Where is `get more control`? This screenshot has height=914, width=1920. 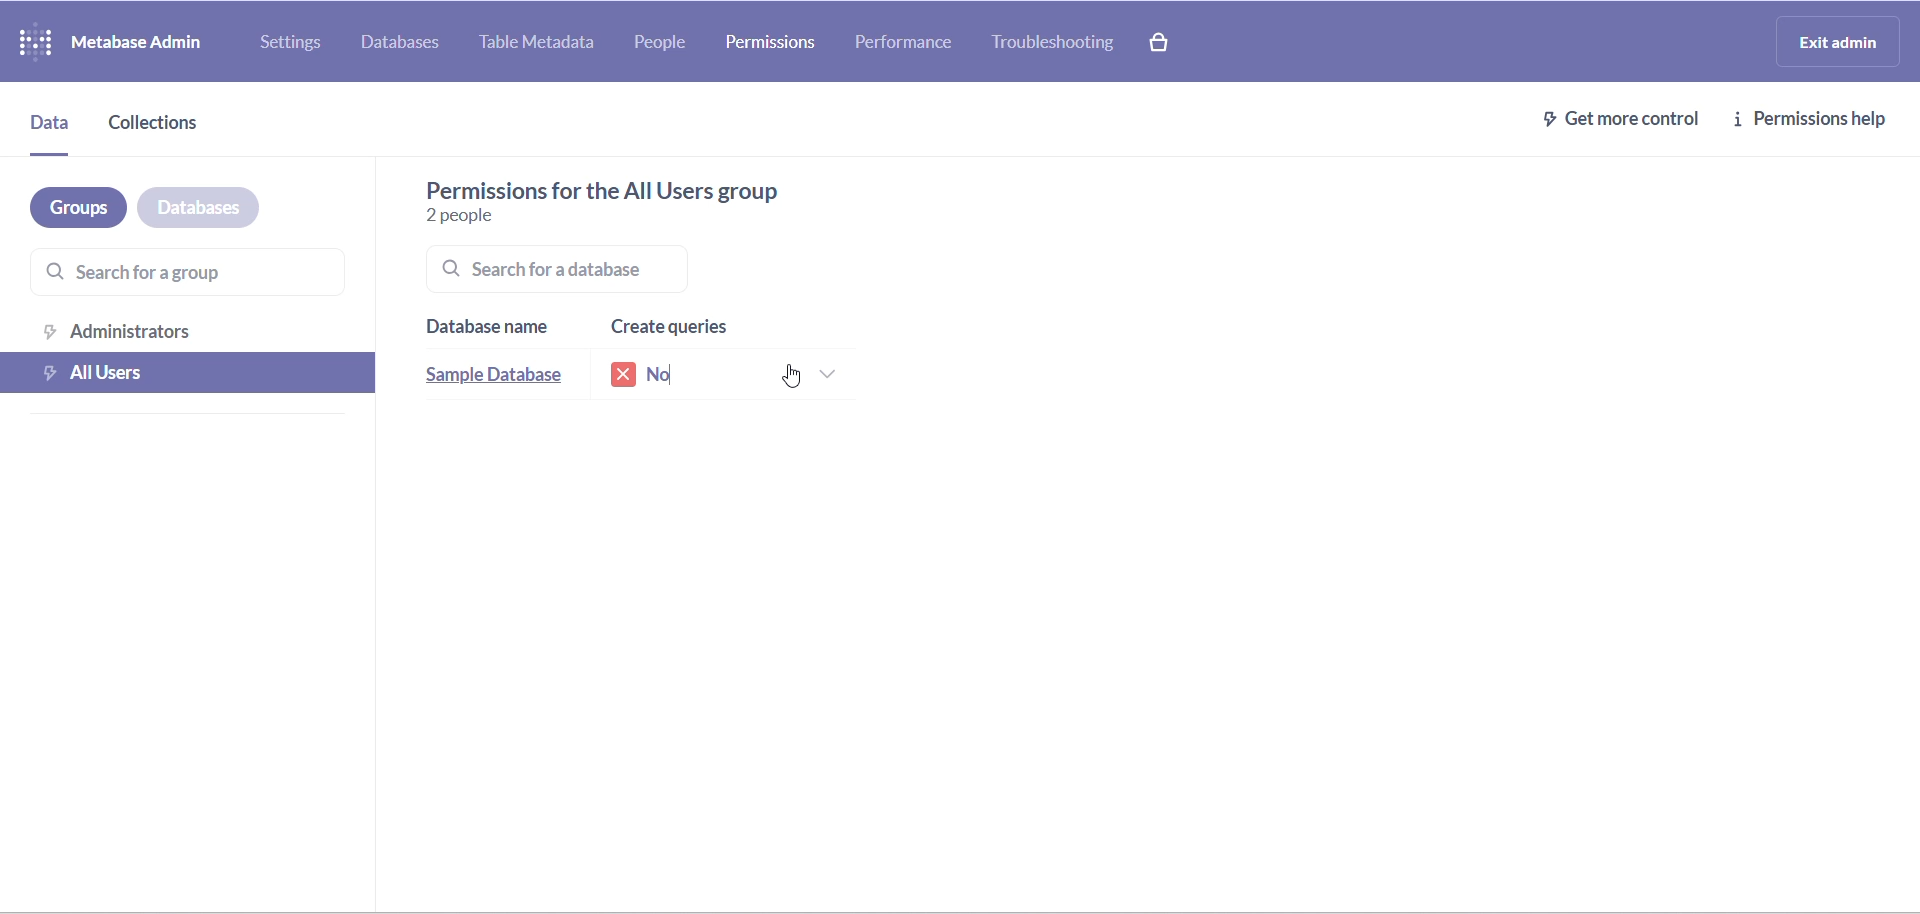 get more control is located at coordinates (1609, 122).